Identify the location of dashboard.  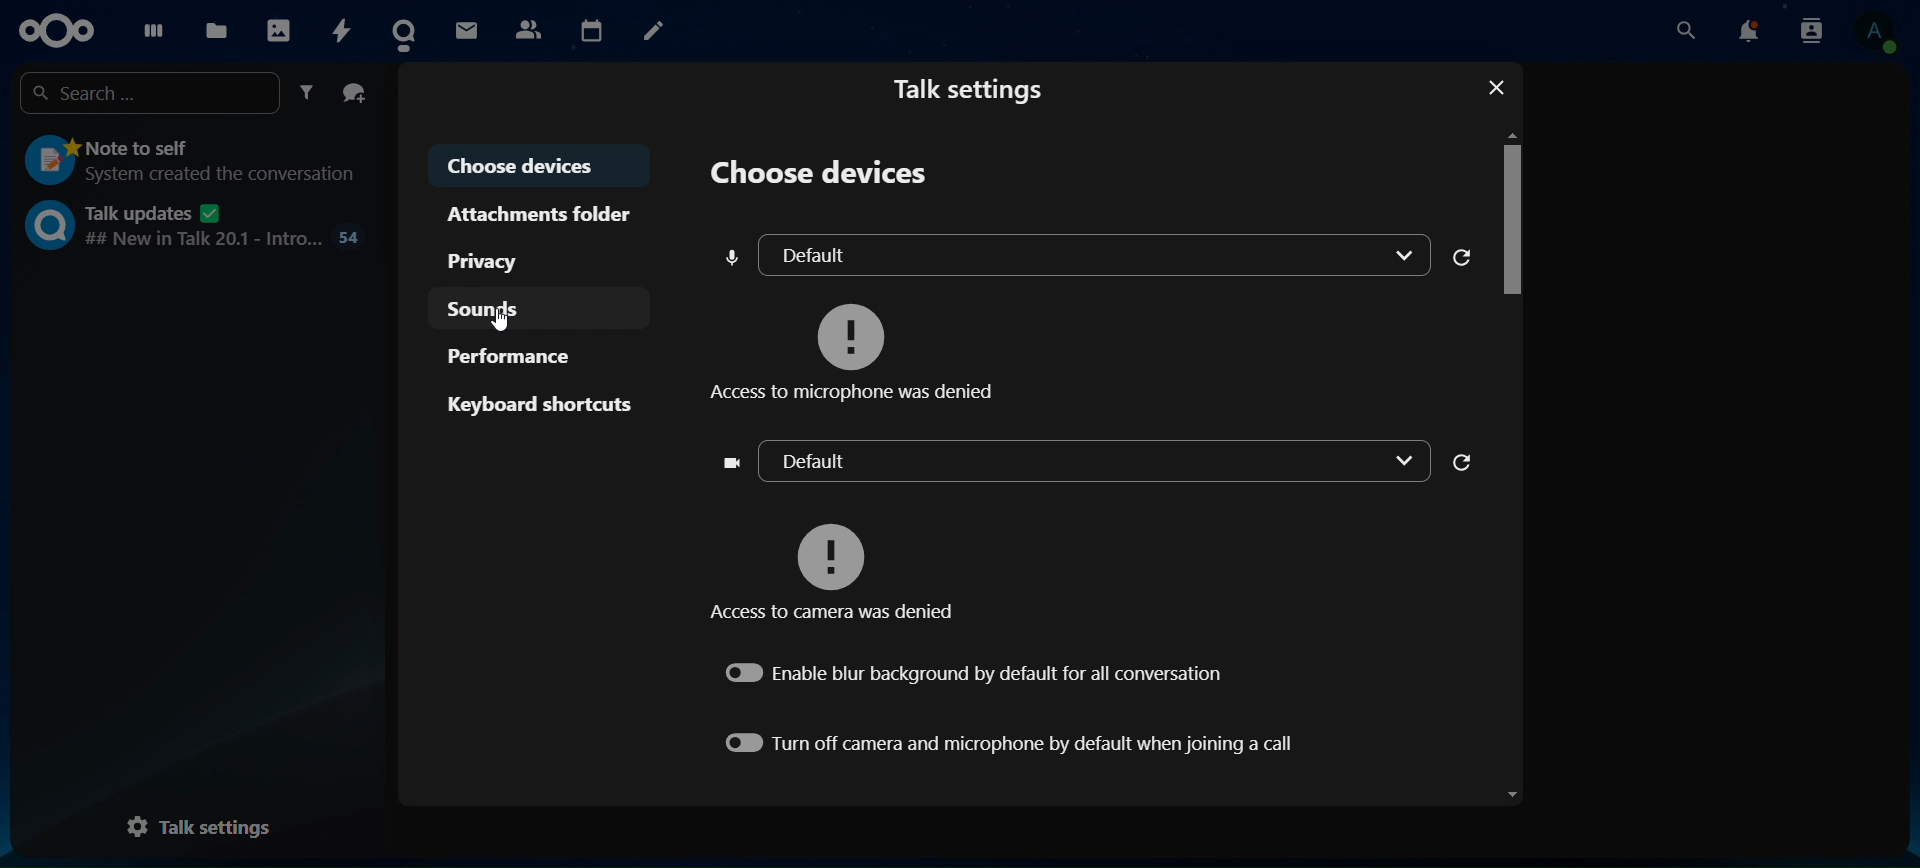
(148, 26).